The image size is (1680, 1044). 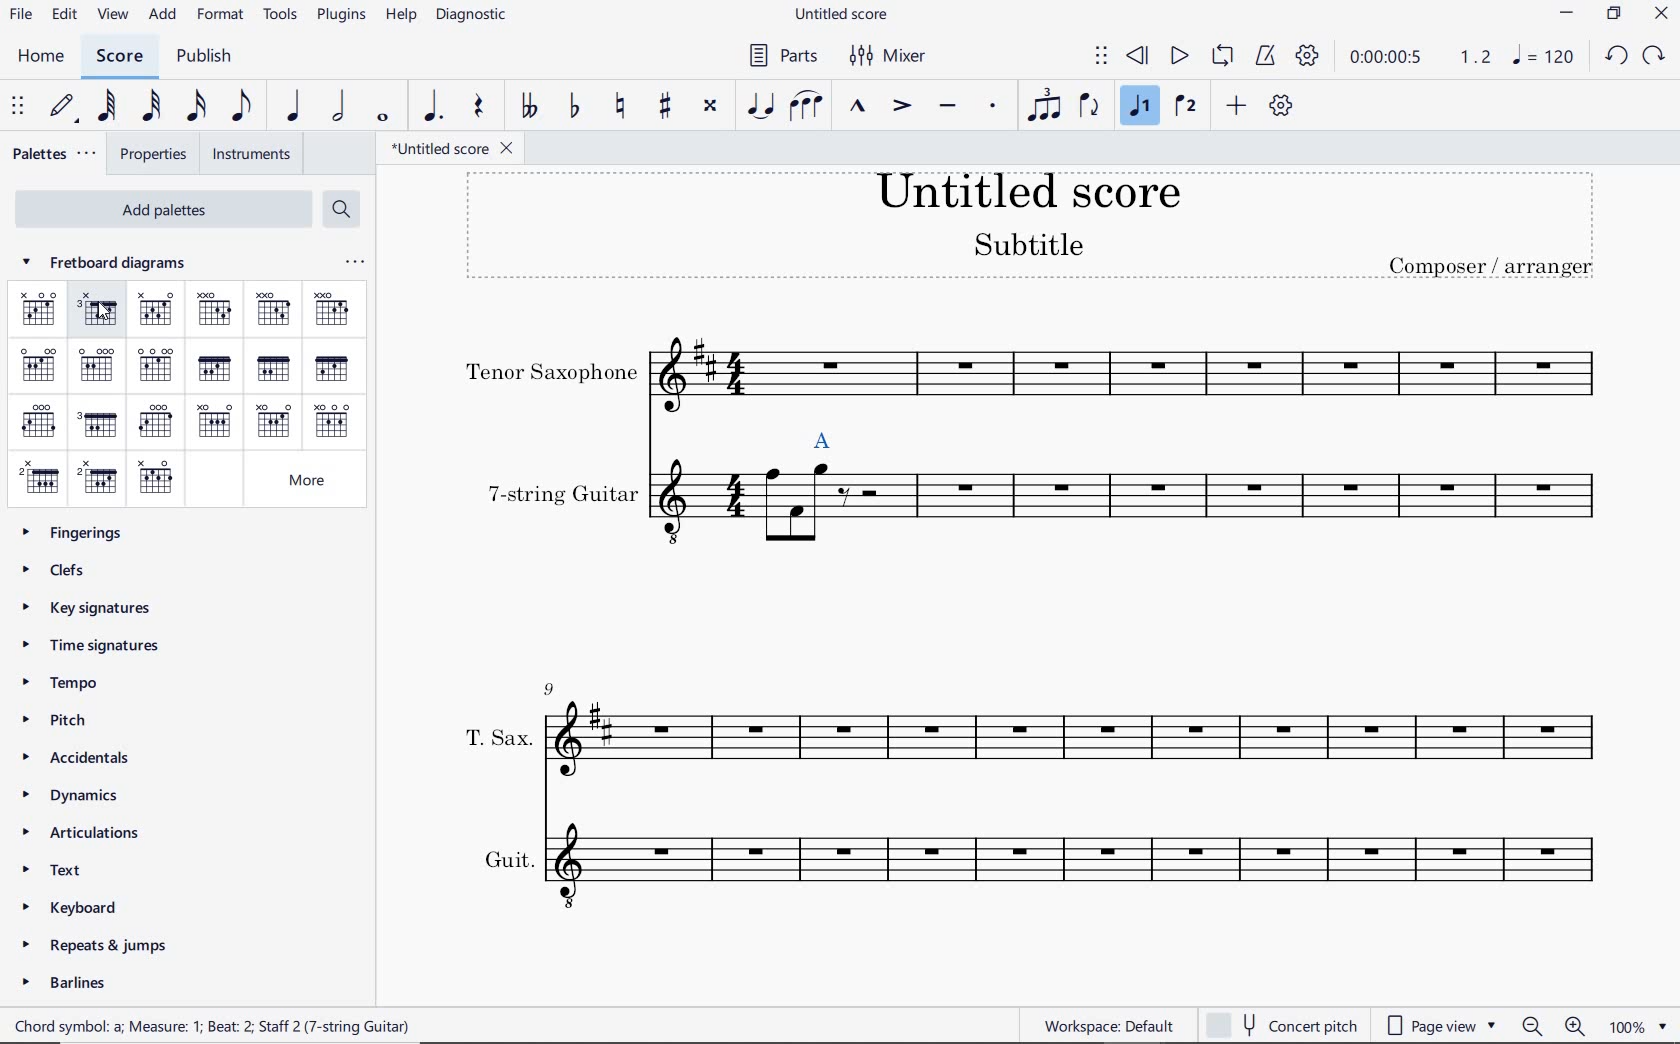 What do you see at coordinates (1045, 107) in the screenshot?
I see `TUPLET` at bounding box center [1045, 107].